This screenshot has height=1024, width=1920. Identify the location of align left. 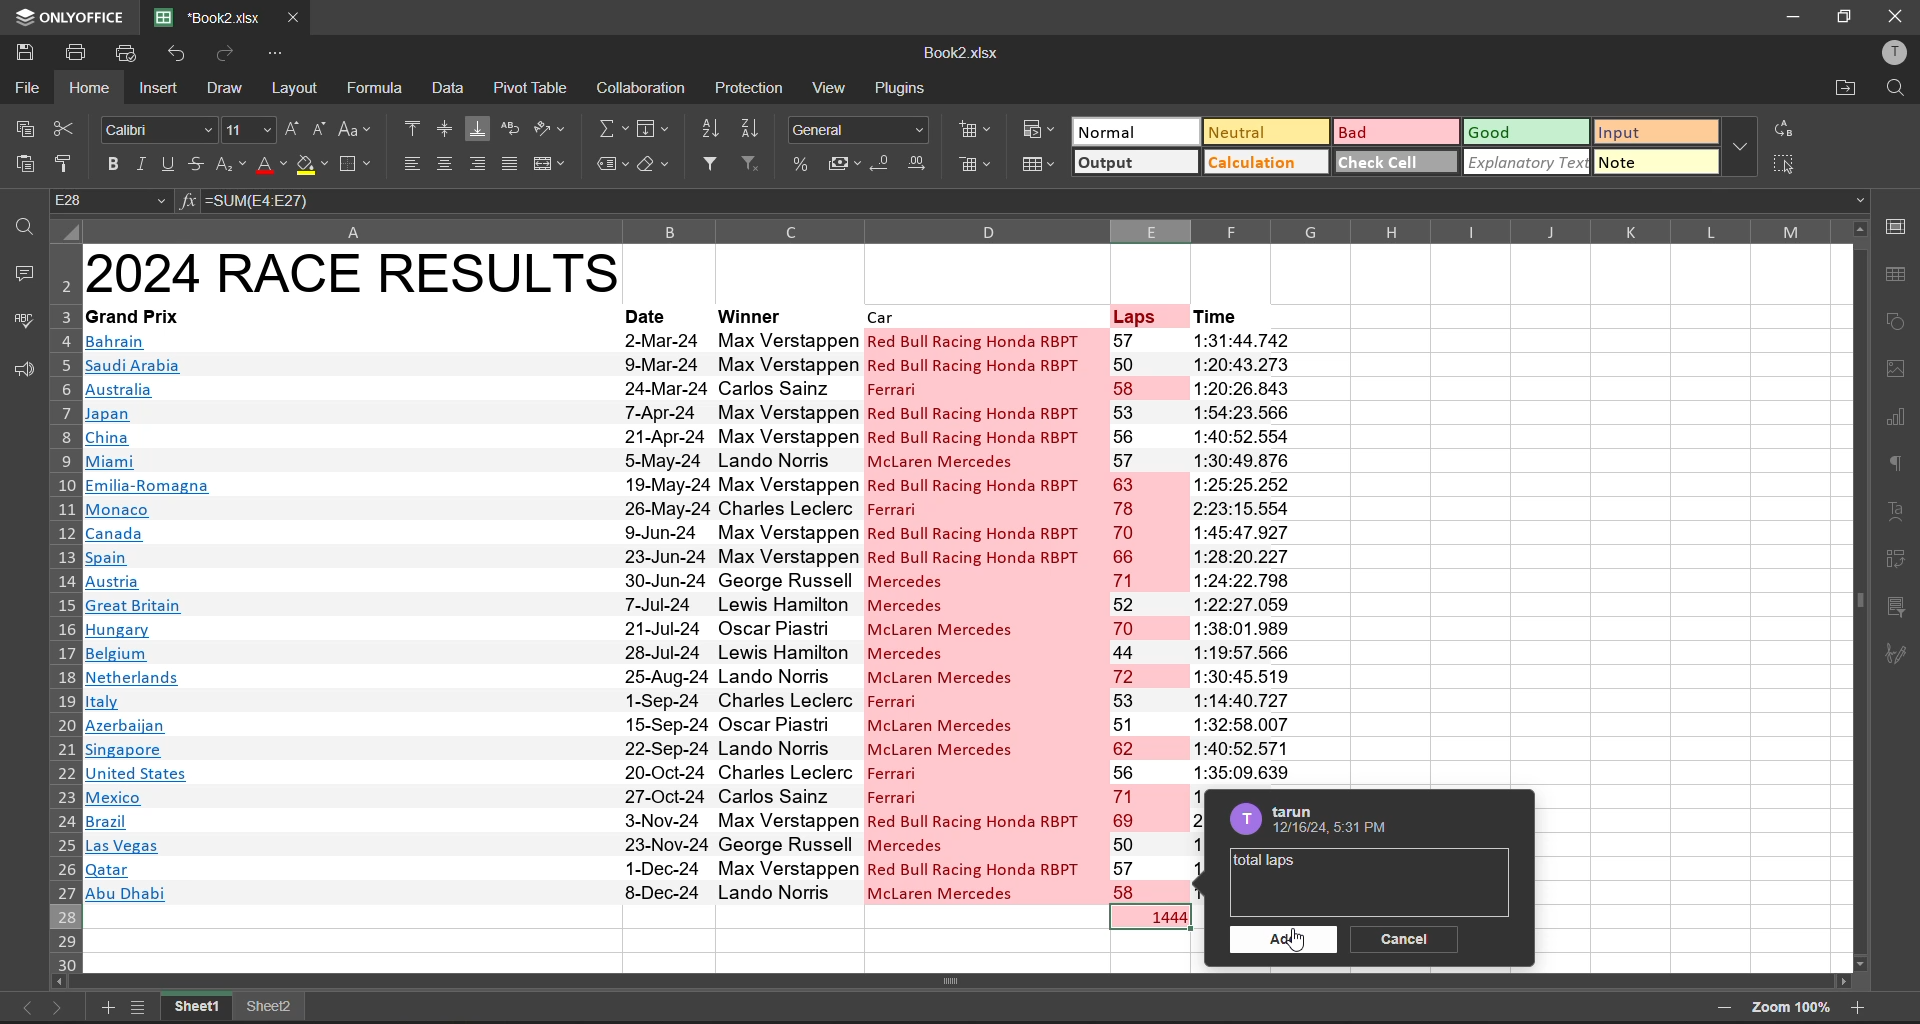
(414, 164).